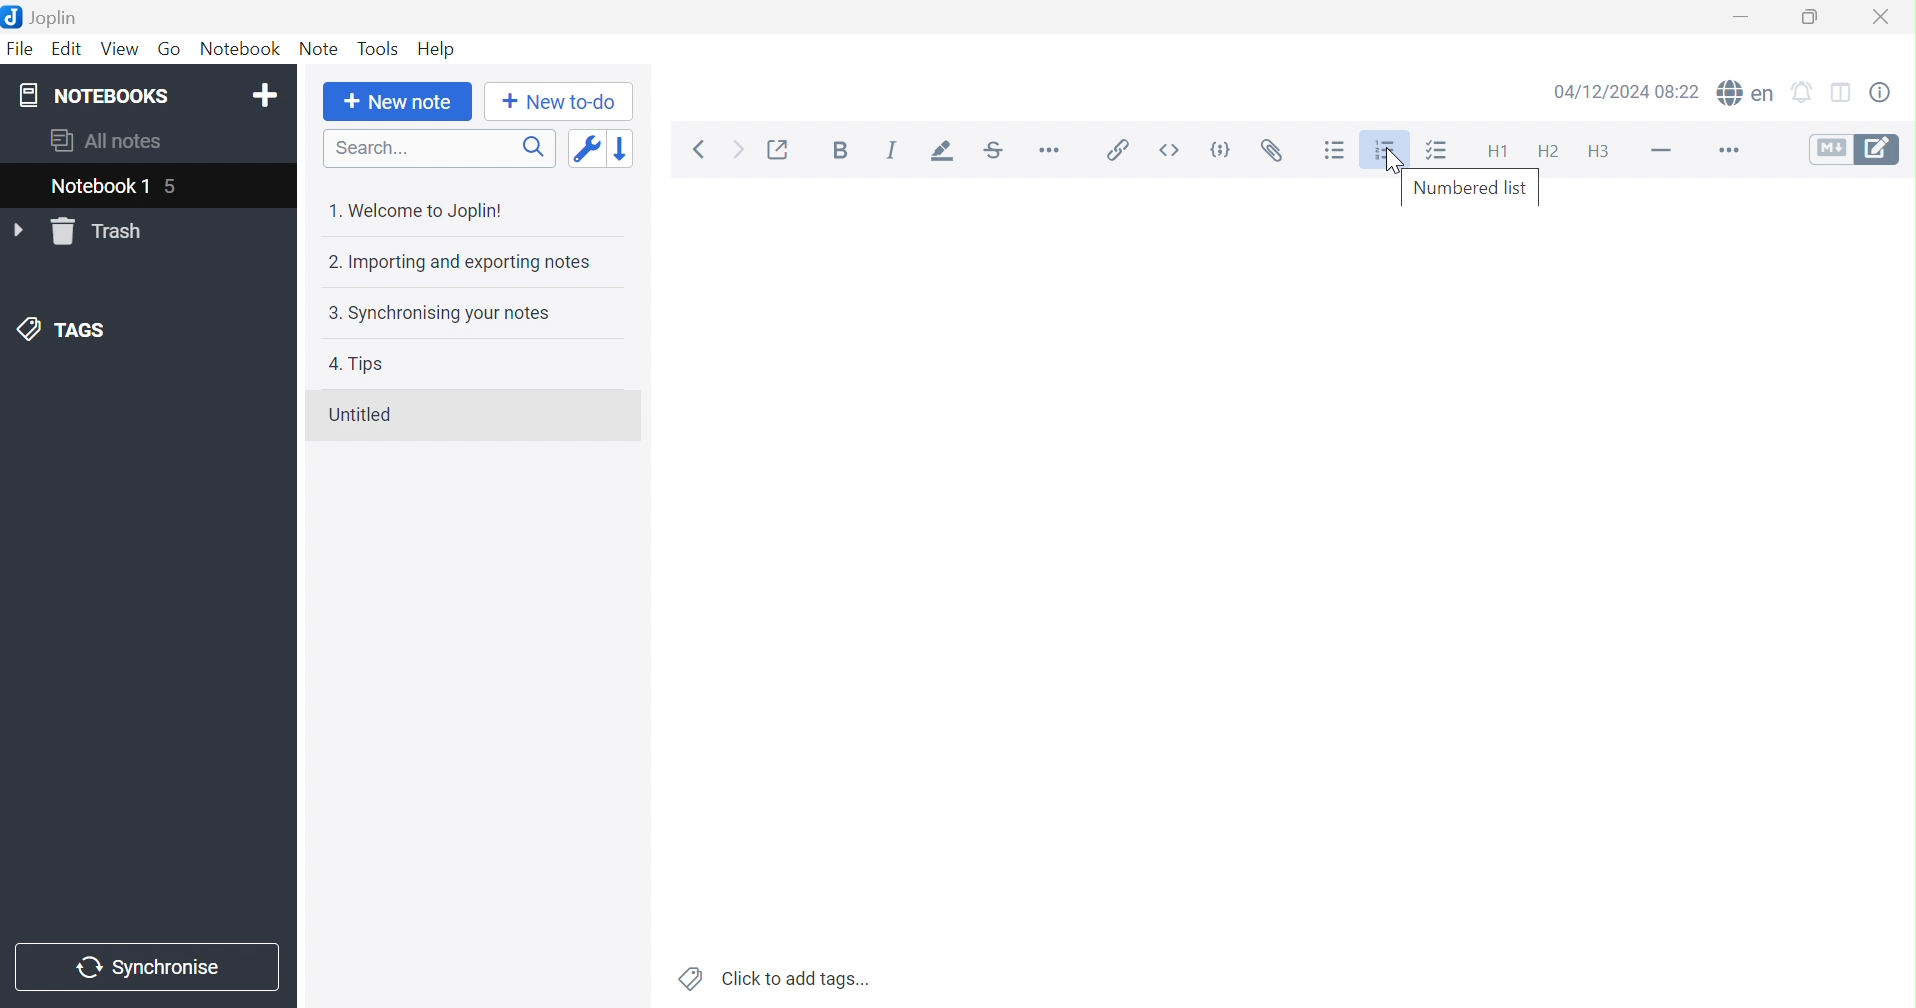 Image resolution: width=1916 pixels, height=1008 pixels. I want to click on Synchronise, so click(147, 968).